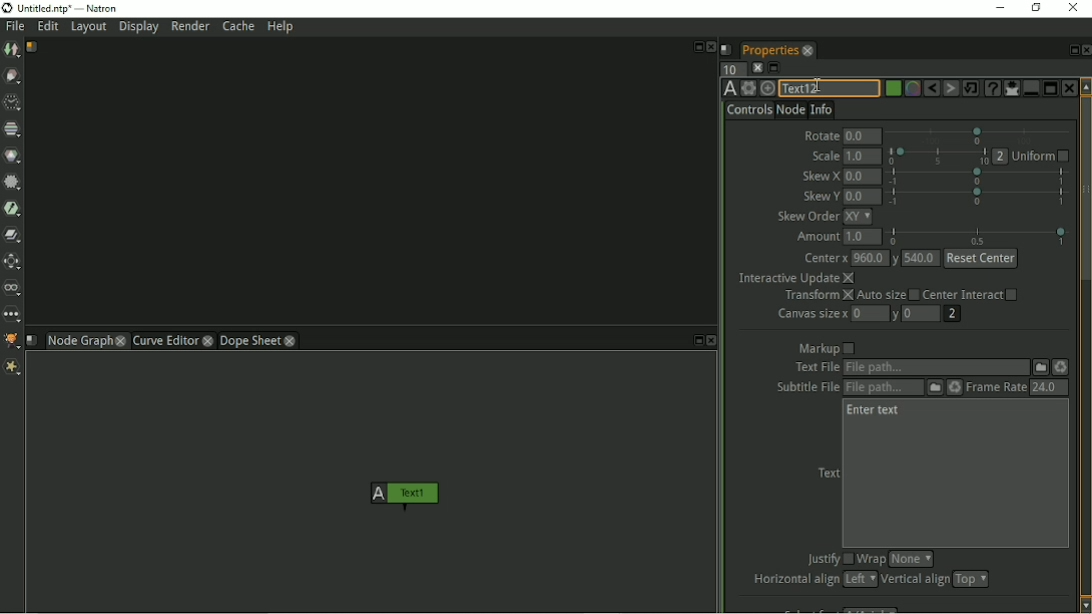 This screenshot has height=614, width=1092. Describe the element at coordinates (209, 340) in the screenshot. I see `close` at that location.